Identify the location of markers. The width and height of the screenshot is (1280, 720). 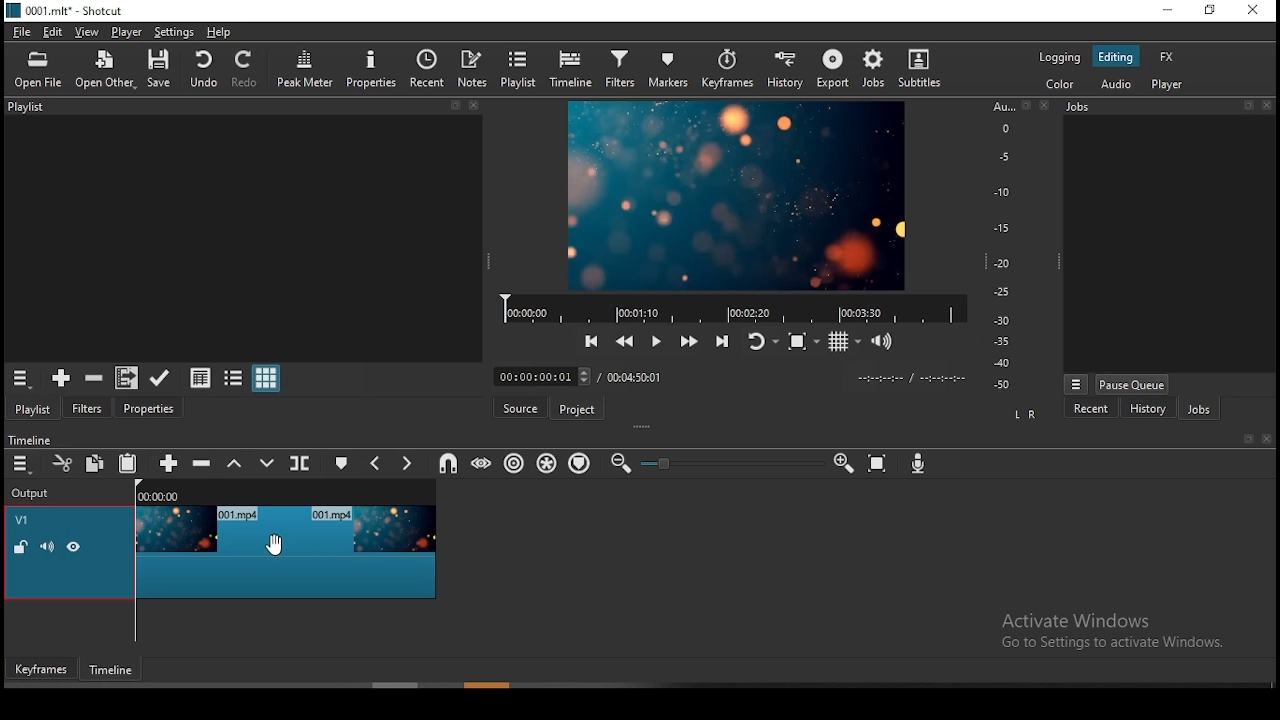
(667, 68).